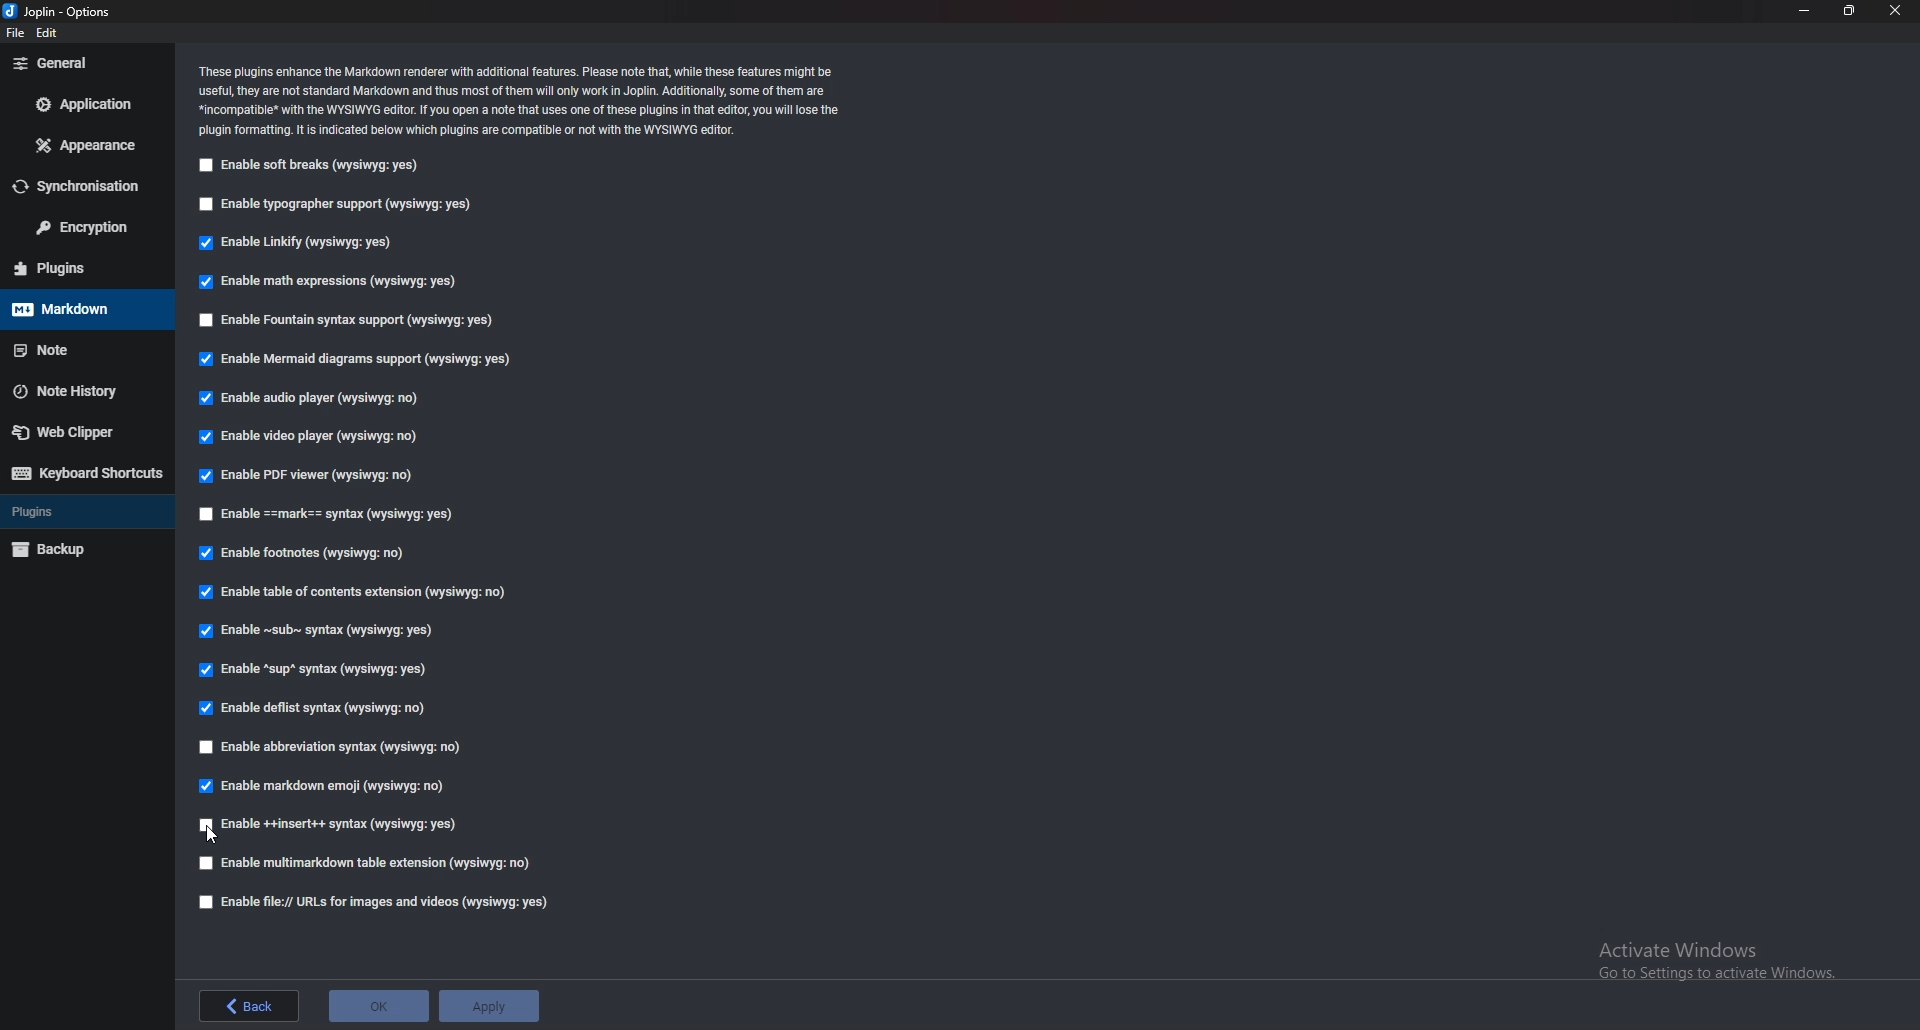 The image size is (1920, 1030). Describe the element at coordinates (304, 556) in the screenshot. I see `Enable footnotes` at that location.